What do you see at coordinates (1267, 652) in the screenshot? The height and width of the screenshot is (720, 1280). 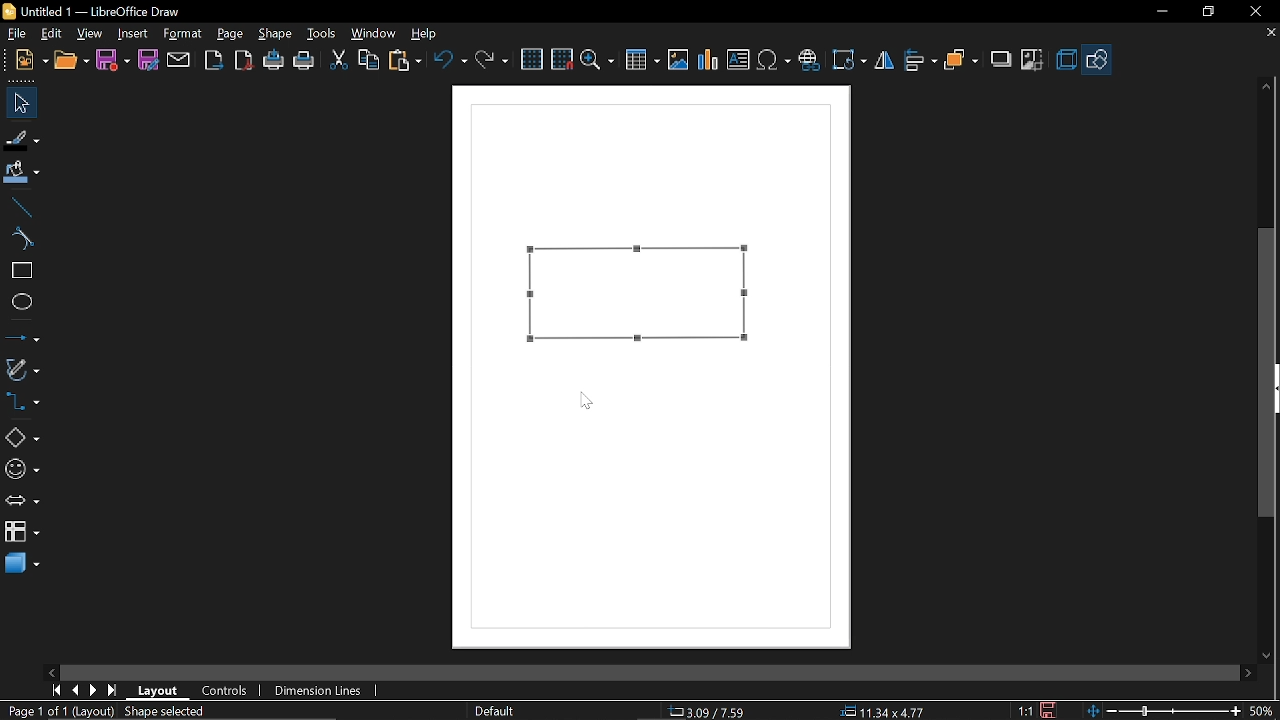 I see `Move down` at bounding box center [1267, 652].